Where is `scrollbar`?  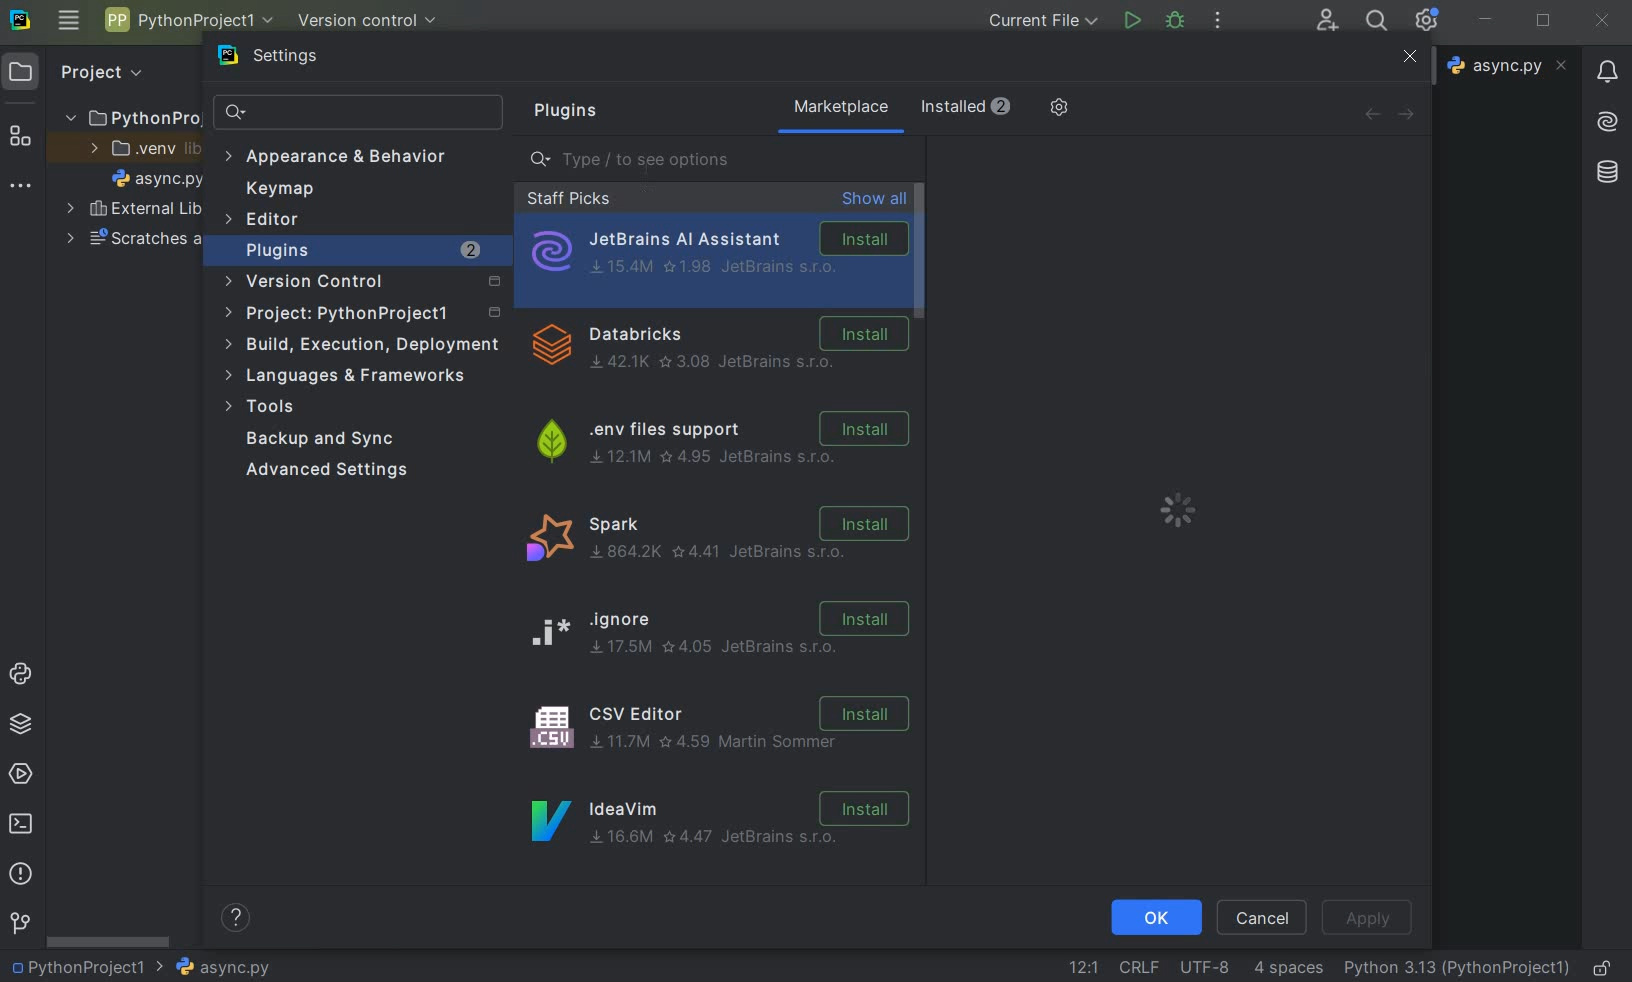 scrollbar is located at coordinates (110, 940).